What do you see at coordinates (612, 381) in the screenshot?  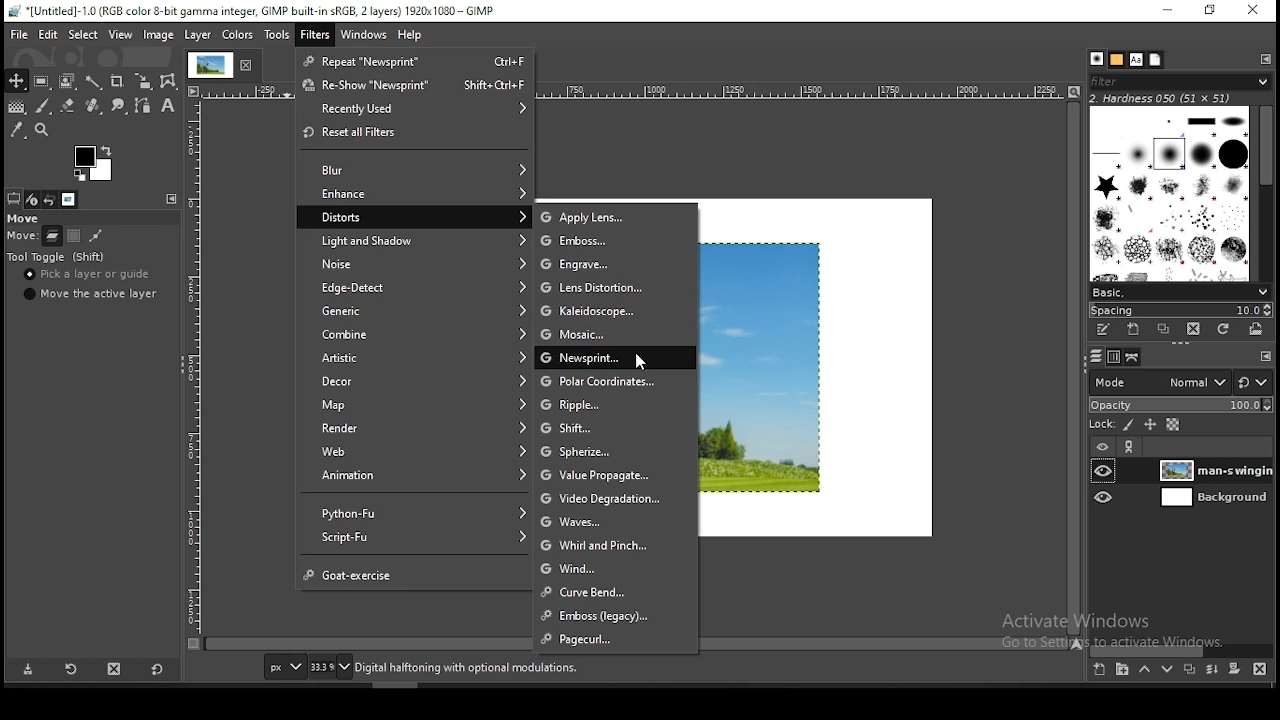 I see `polar coordinates` at bounding box center [612, 381].